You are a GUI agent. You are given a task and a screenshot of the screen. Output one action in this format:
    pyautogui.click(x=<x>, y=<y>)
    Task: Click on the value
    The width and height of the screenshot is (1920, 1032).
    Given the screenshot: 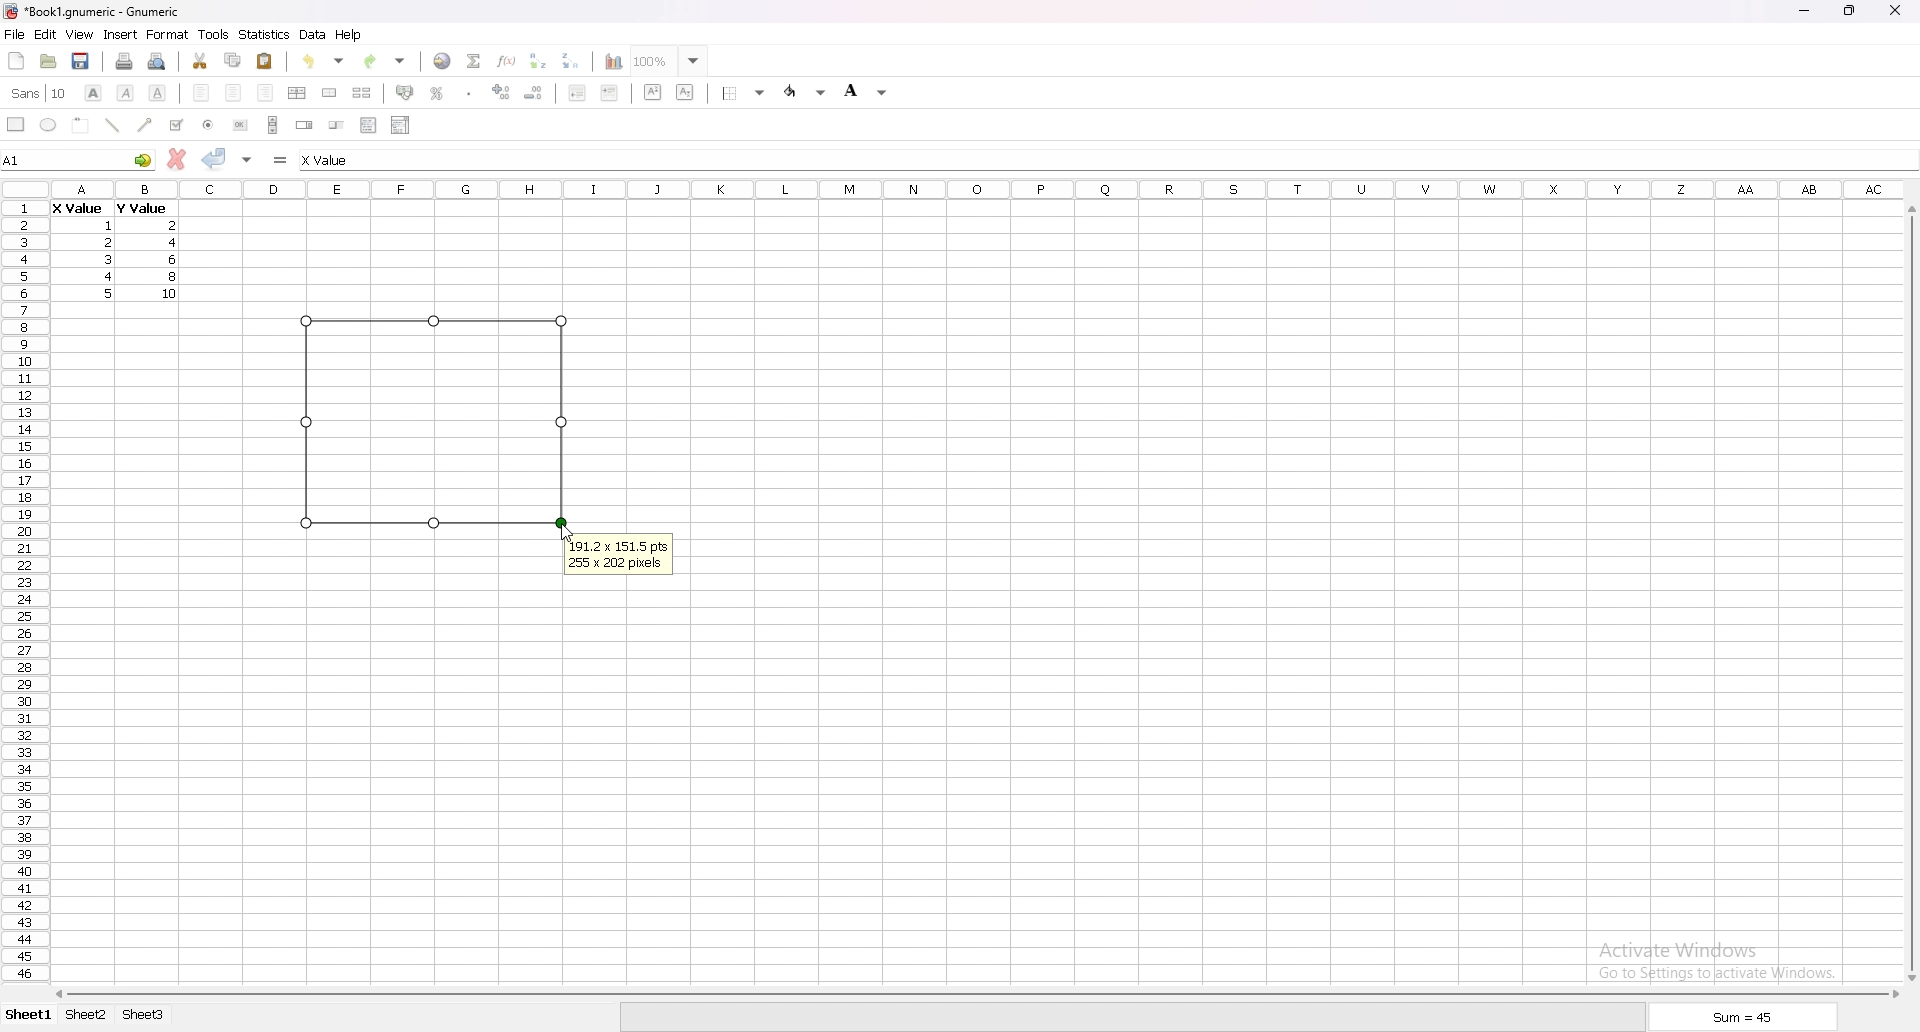 What is the action you would take?
    pyautogui.click(x=178, y=243)
    